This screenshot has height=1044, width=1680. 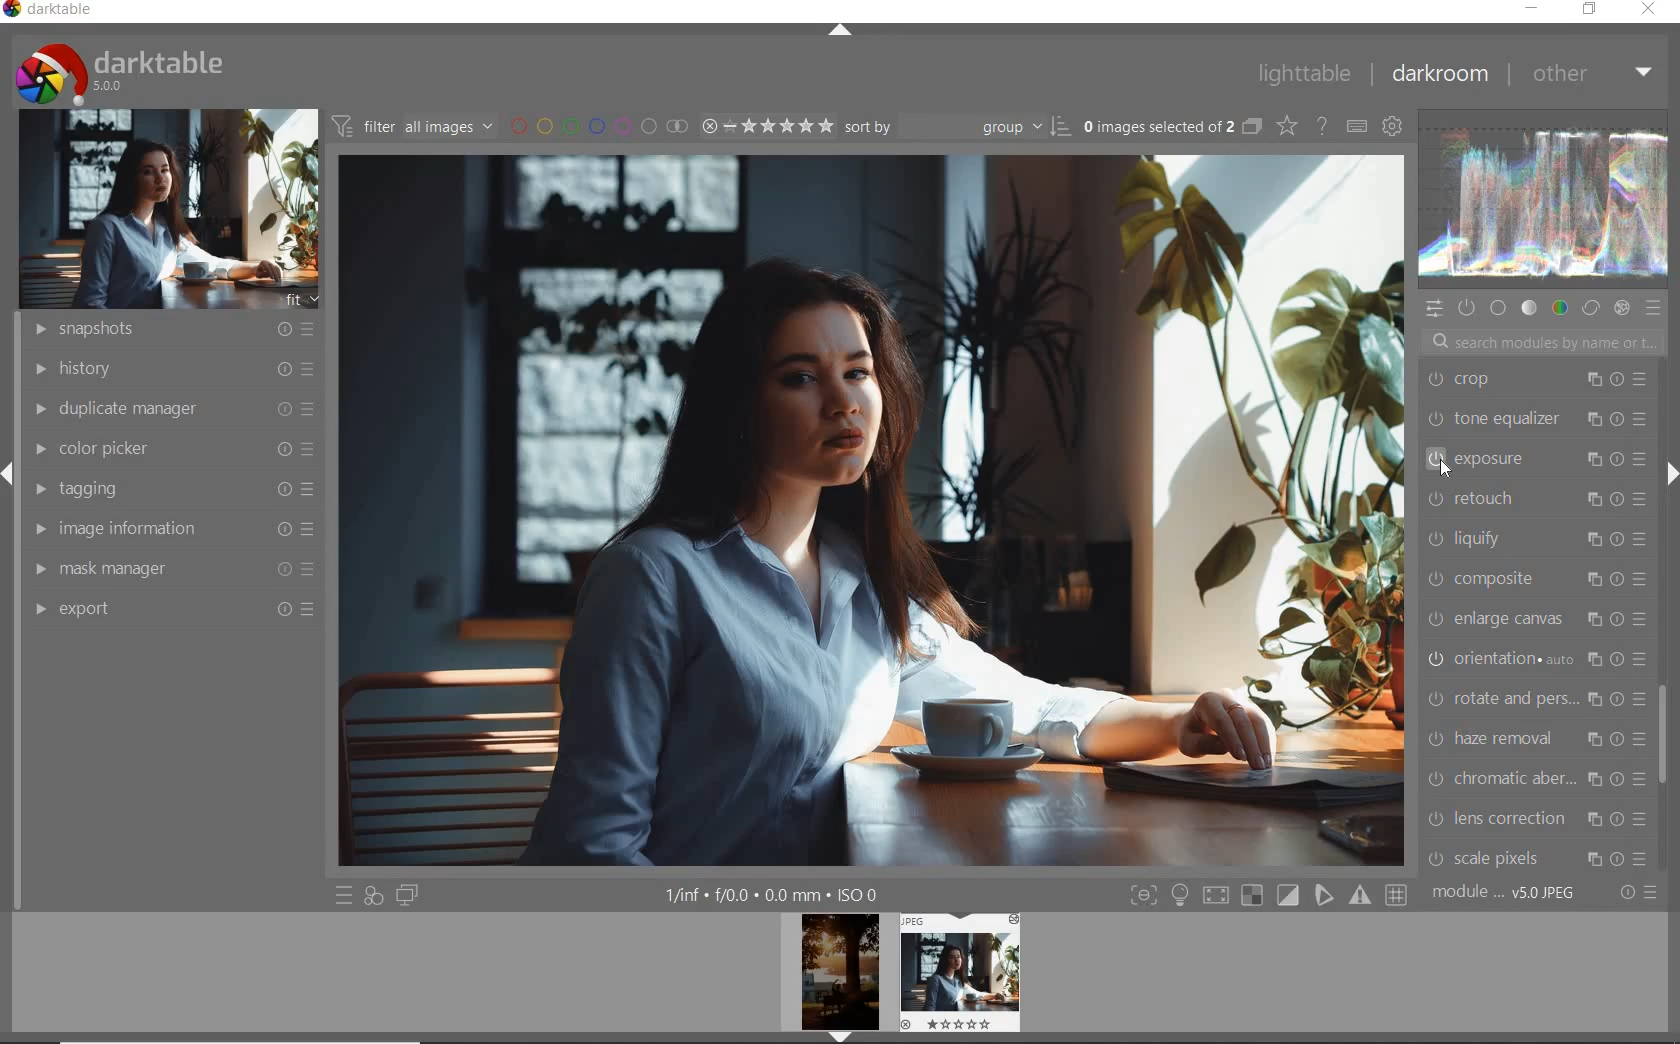 What do you see at coordinates (1394, 126) in the screenshot?
I see `SHOW GLOBAL PREFERENCE` at bounding box center [1394, 126].